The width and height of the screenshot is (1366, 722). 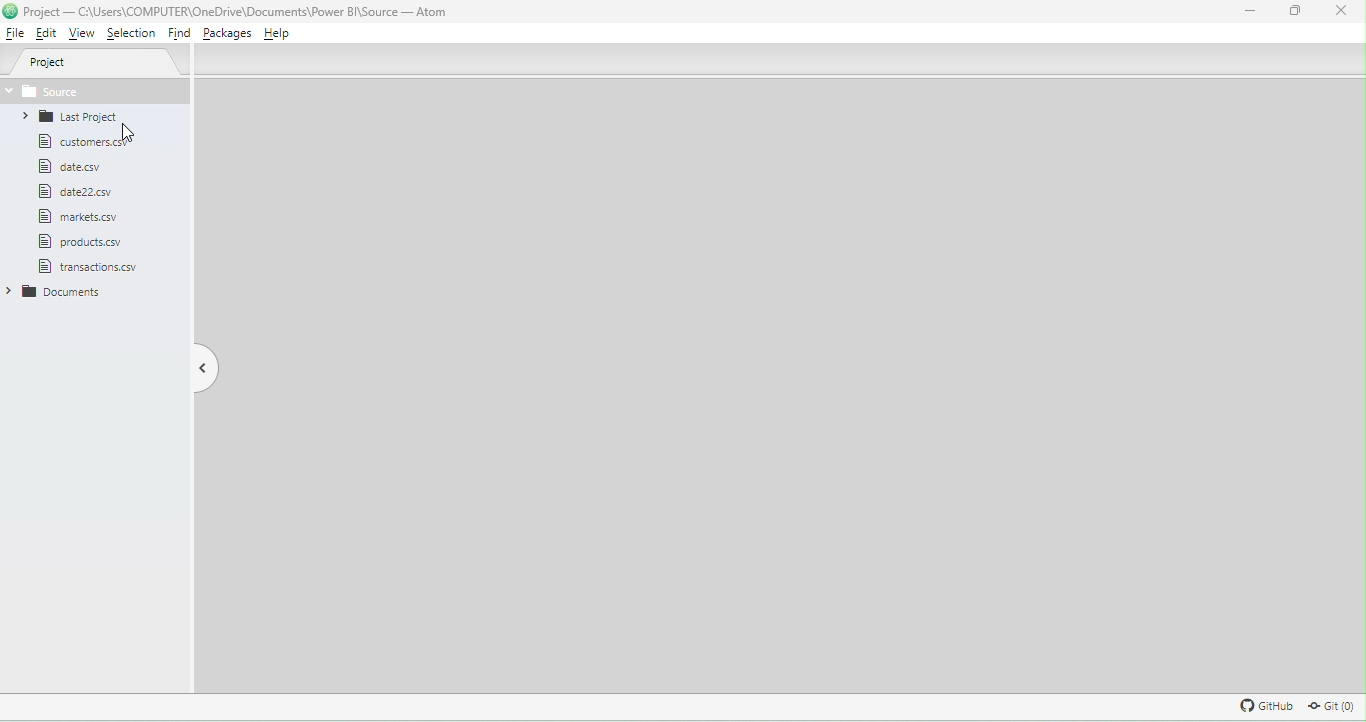 What do you see at coordinates (87, 192) in the screenshot?
I see `File` at bounding box center [87, 192].